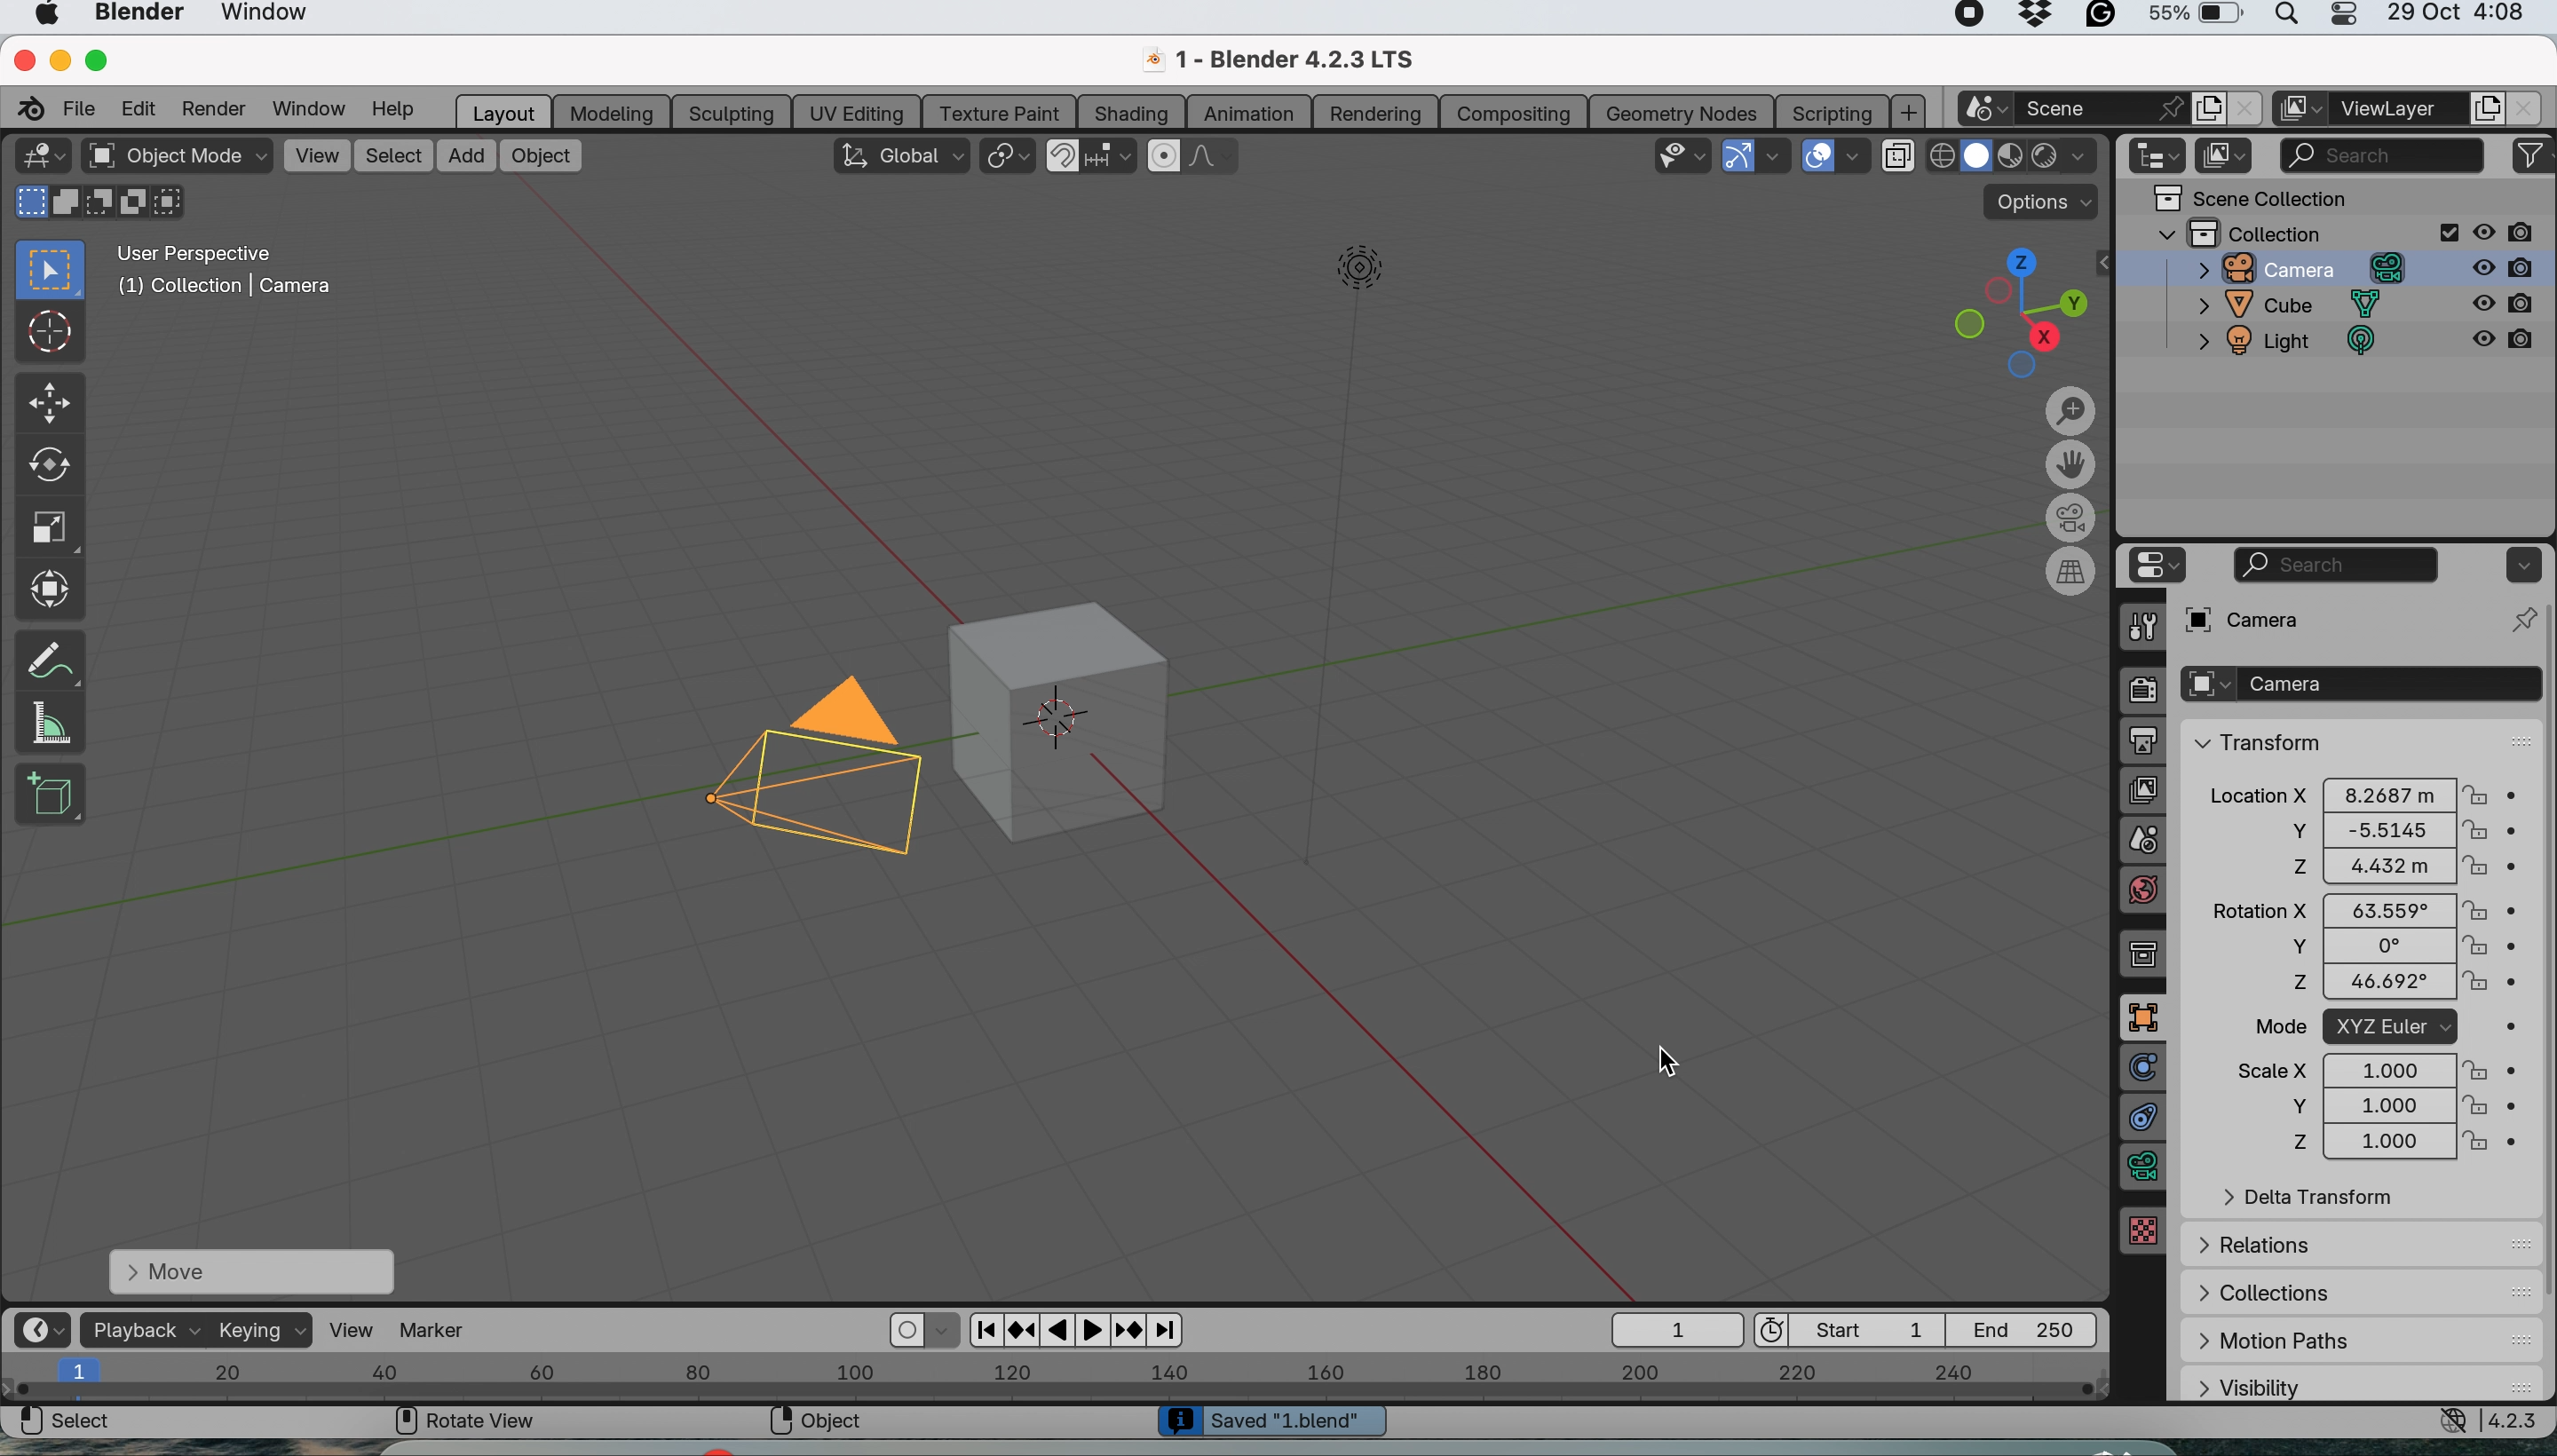 This screenshot has height=1456, width=2557. Describe the element at coordinates (313, 108) in the screenshot. I see `window` at that location.